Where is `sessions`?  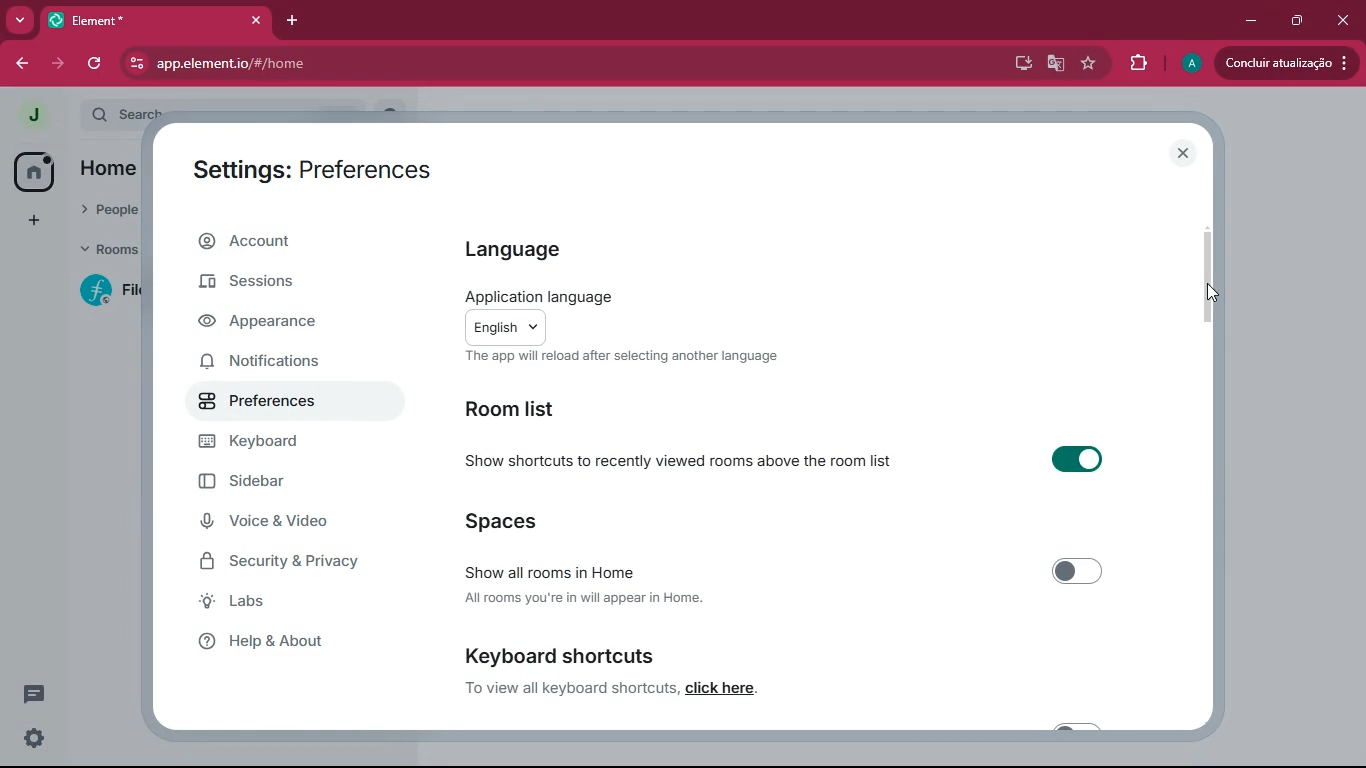 sessions is located at coordinates (272, 287).